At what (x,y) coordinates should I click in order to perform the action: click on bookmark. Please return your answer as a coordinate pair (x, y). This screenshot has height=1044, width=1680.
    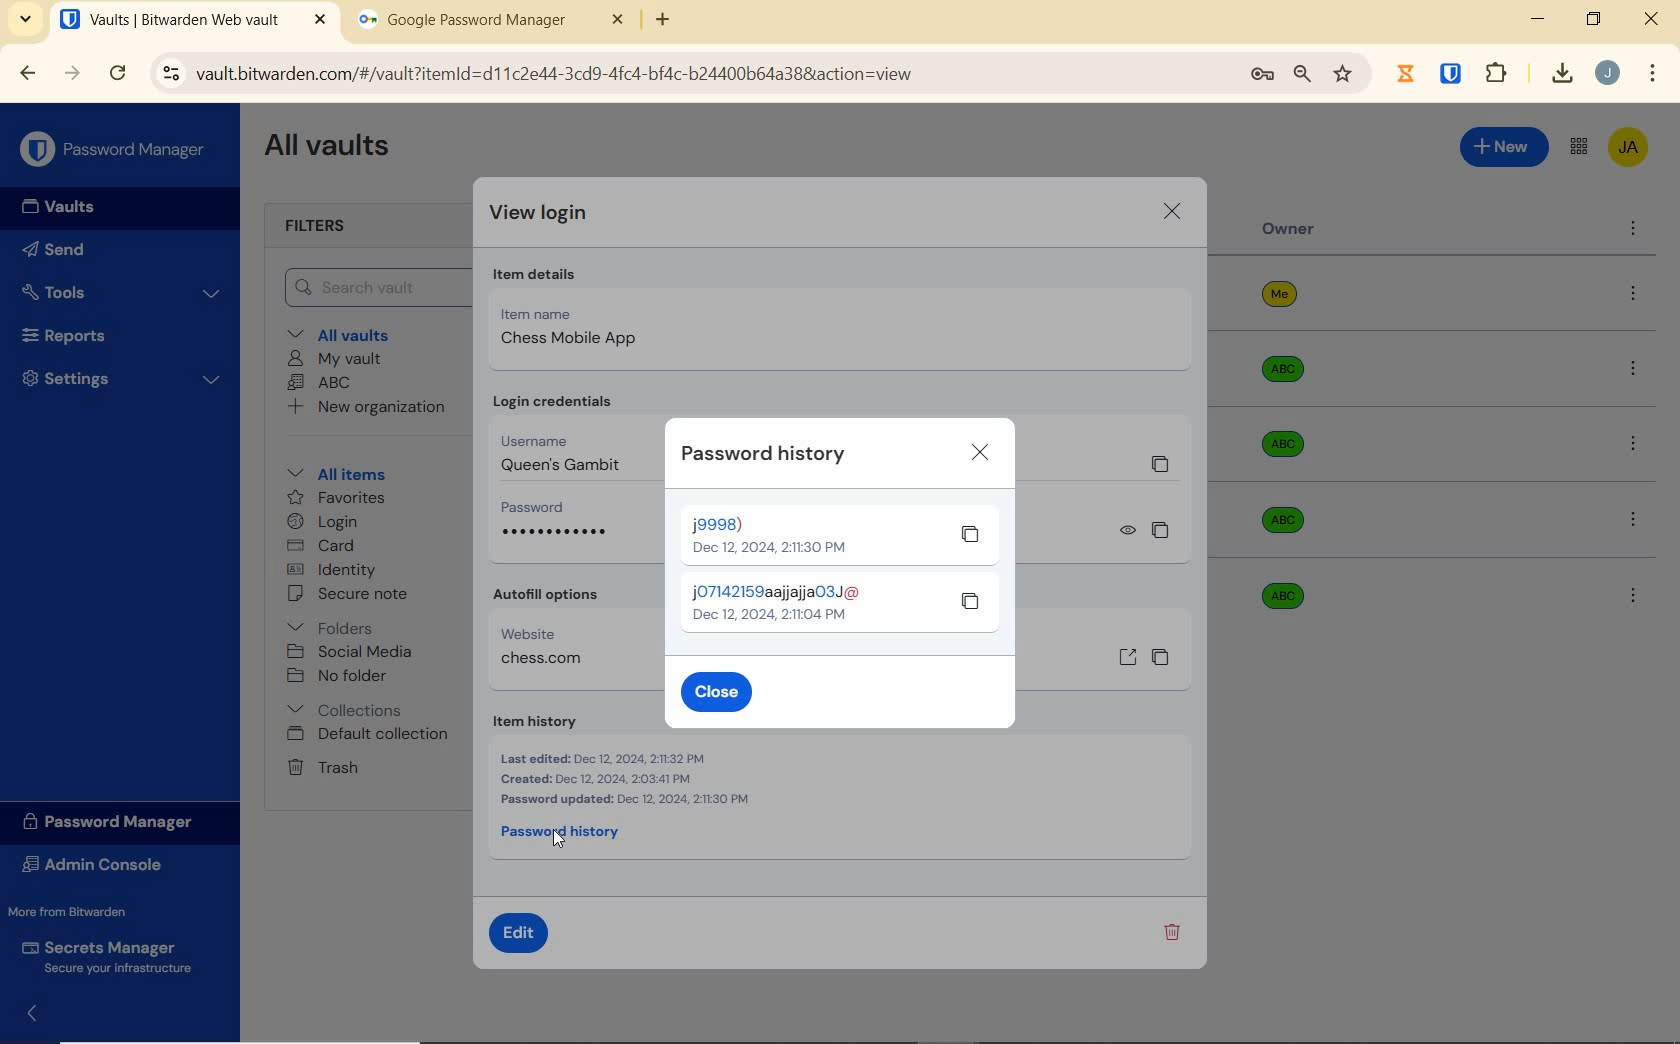
    Looking at the image, I should click on (1344, 75).